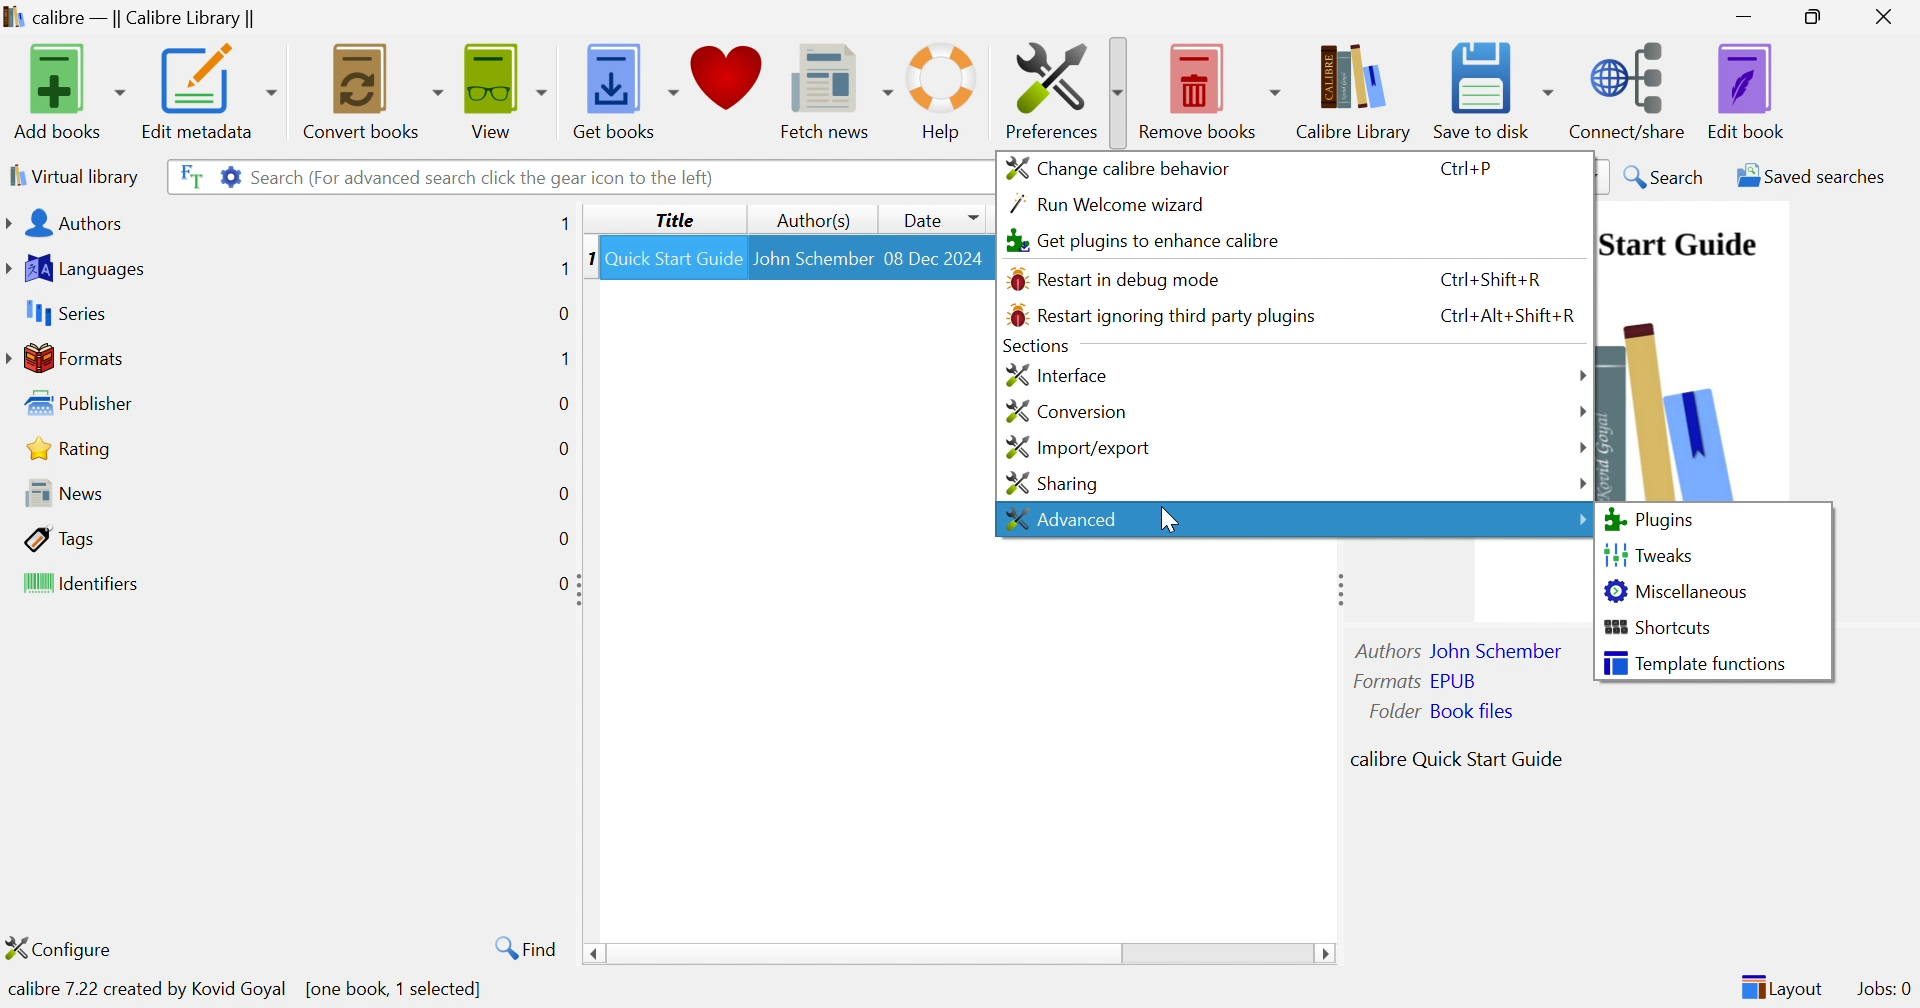  I want to click on Authors John Schember, so click(1461, 650).